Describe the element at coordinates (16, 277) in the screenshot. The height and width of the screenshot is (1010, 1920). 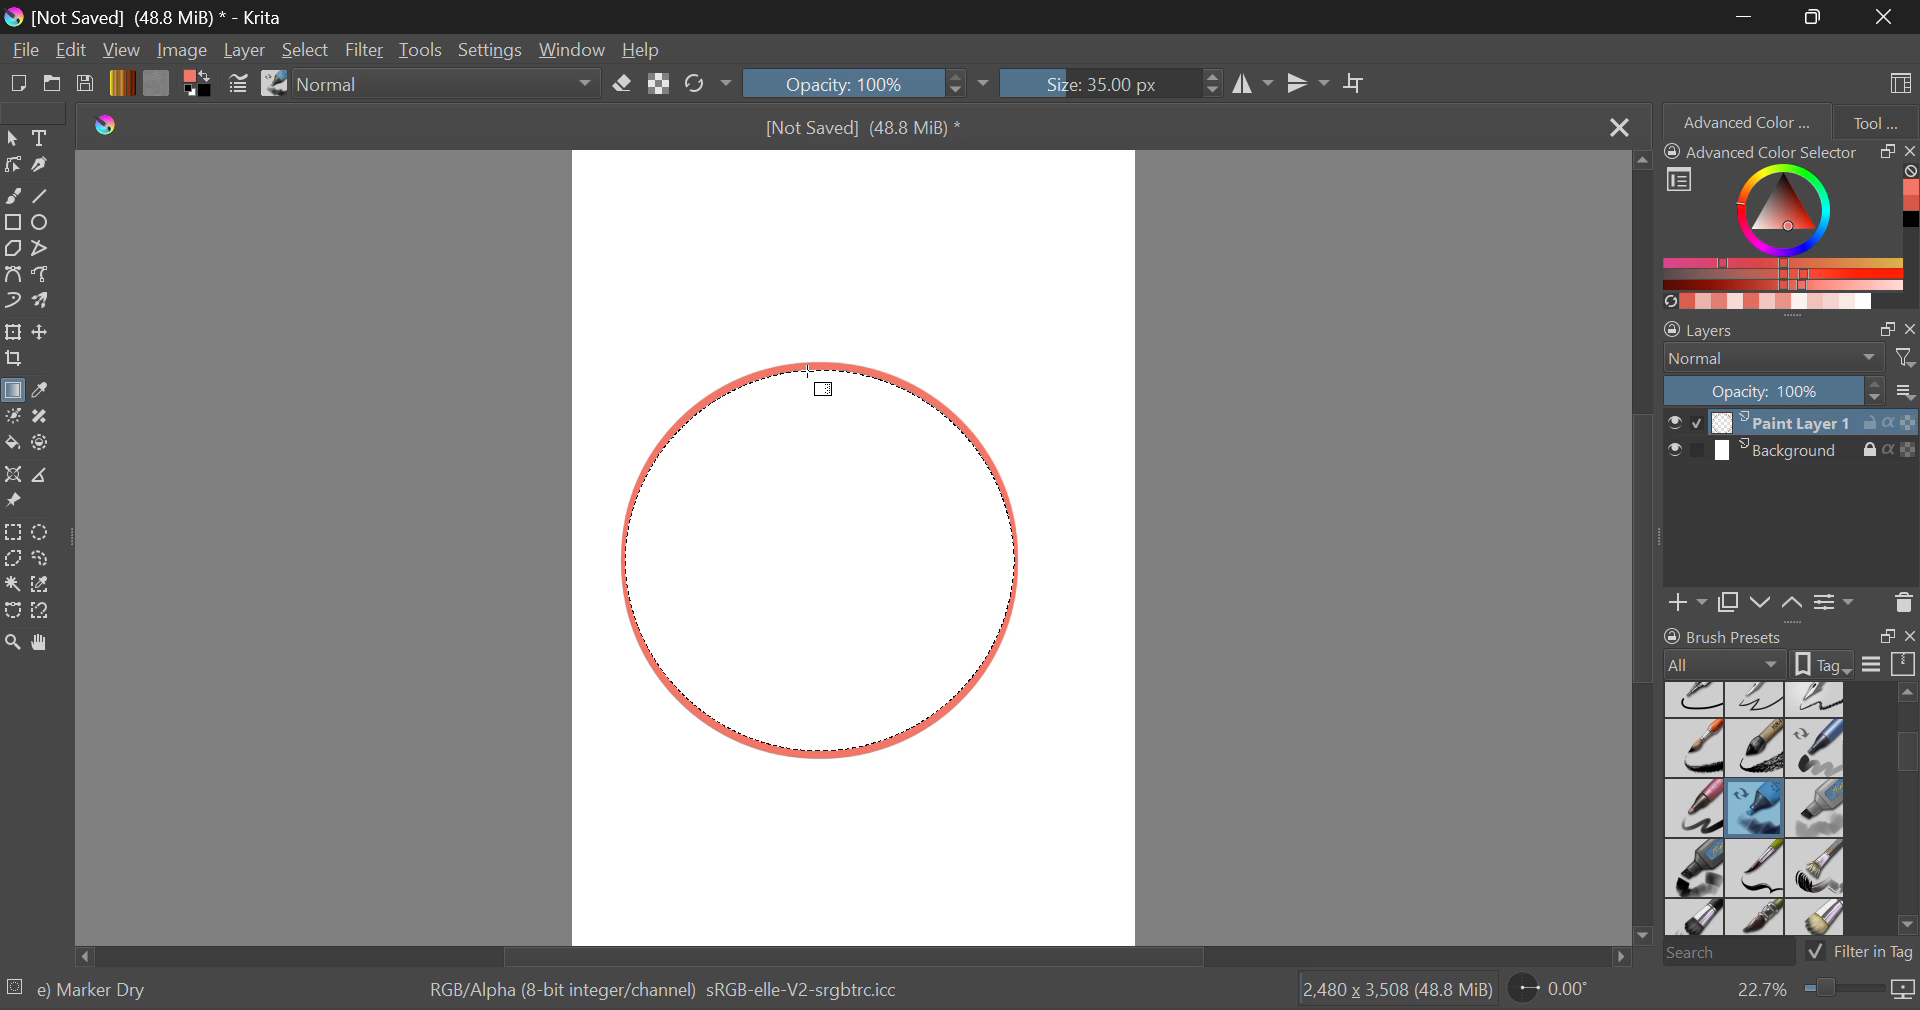
I see `Bezier Curve` at that location.